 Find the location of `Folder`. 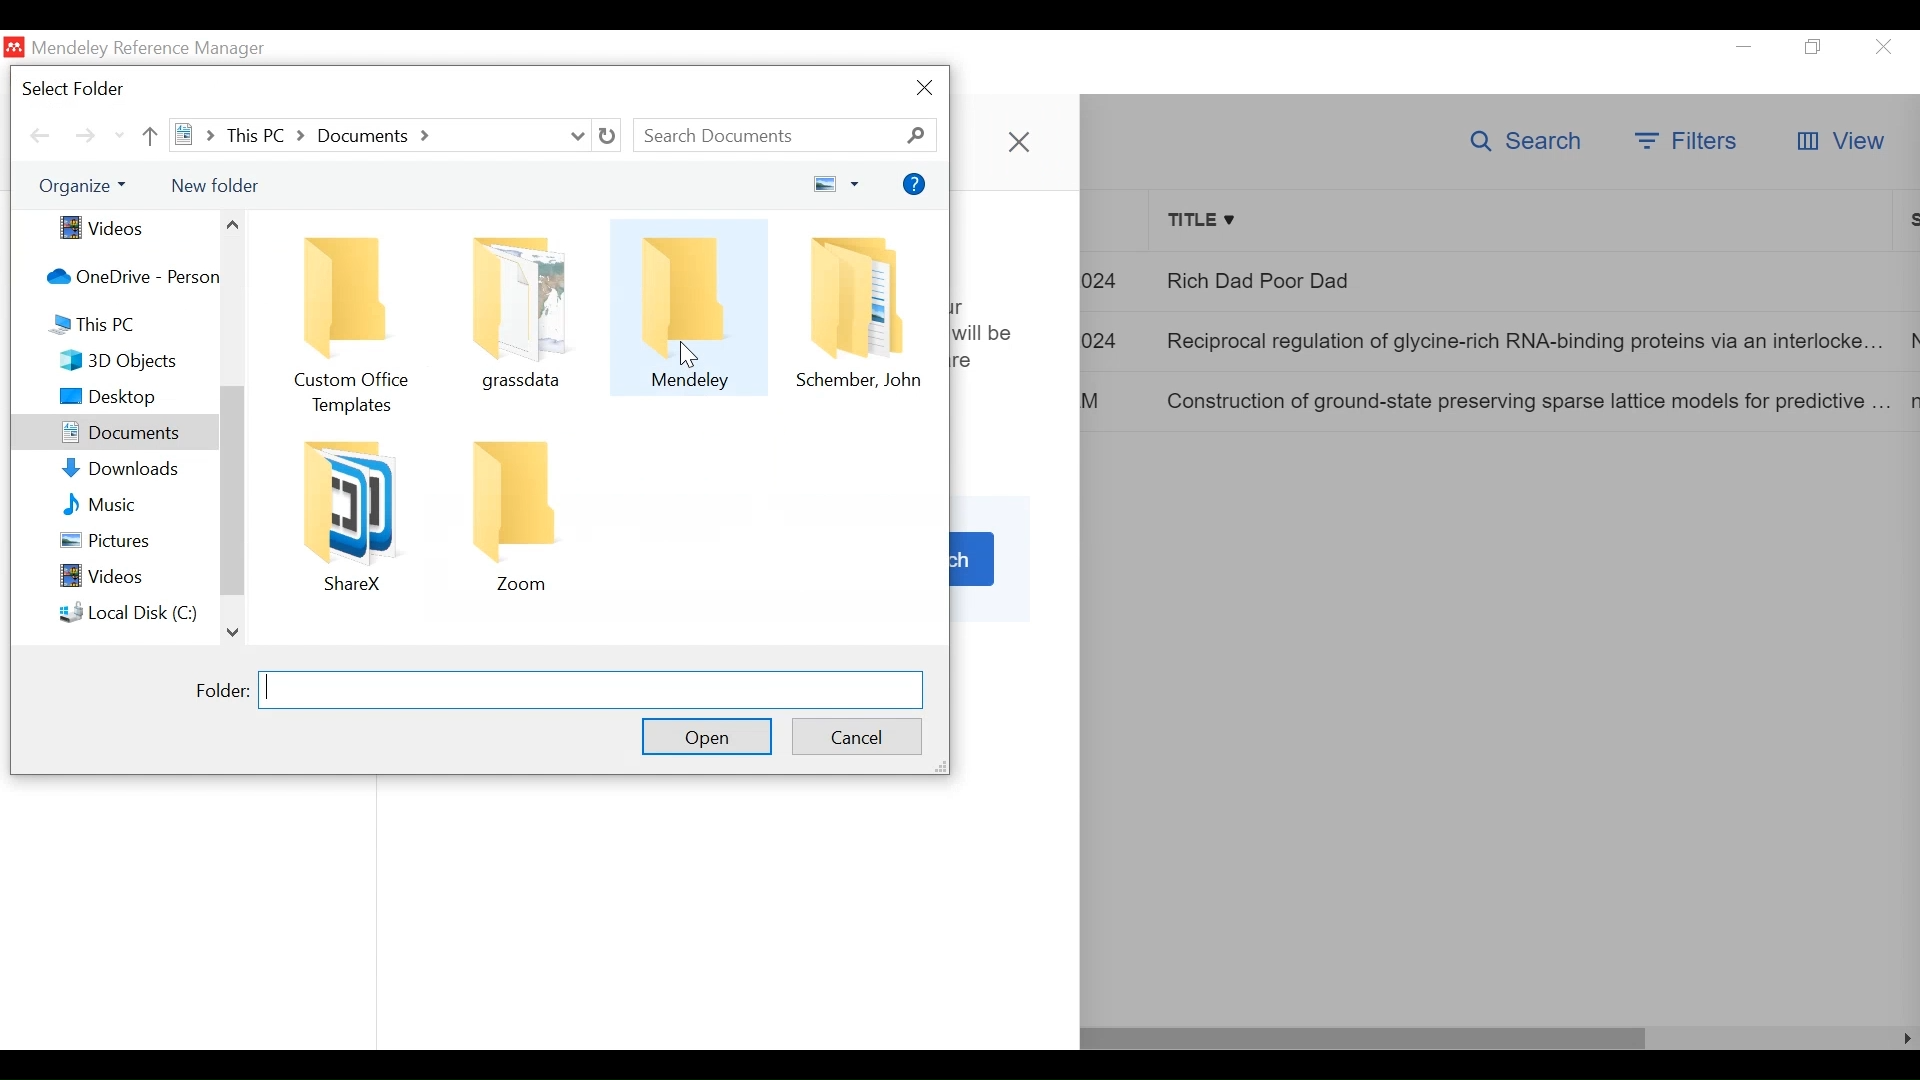

Folder is located at coordinates (349, 514).